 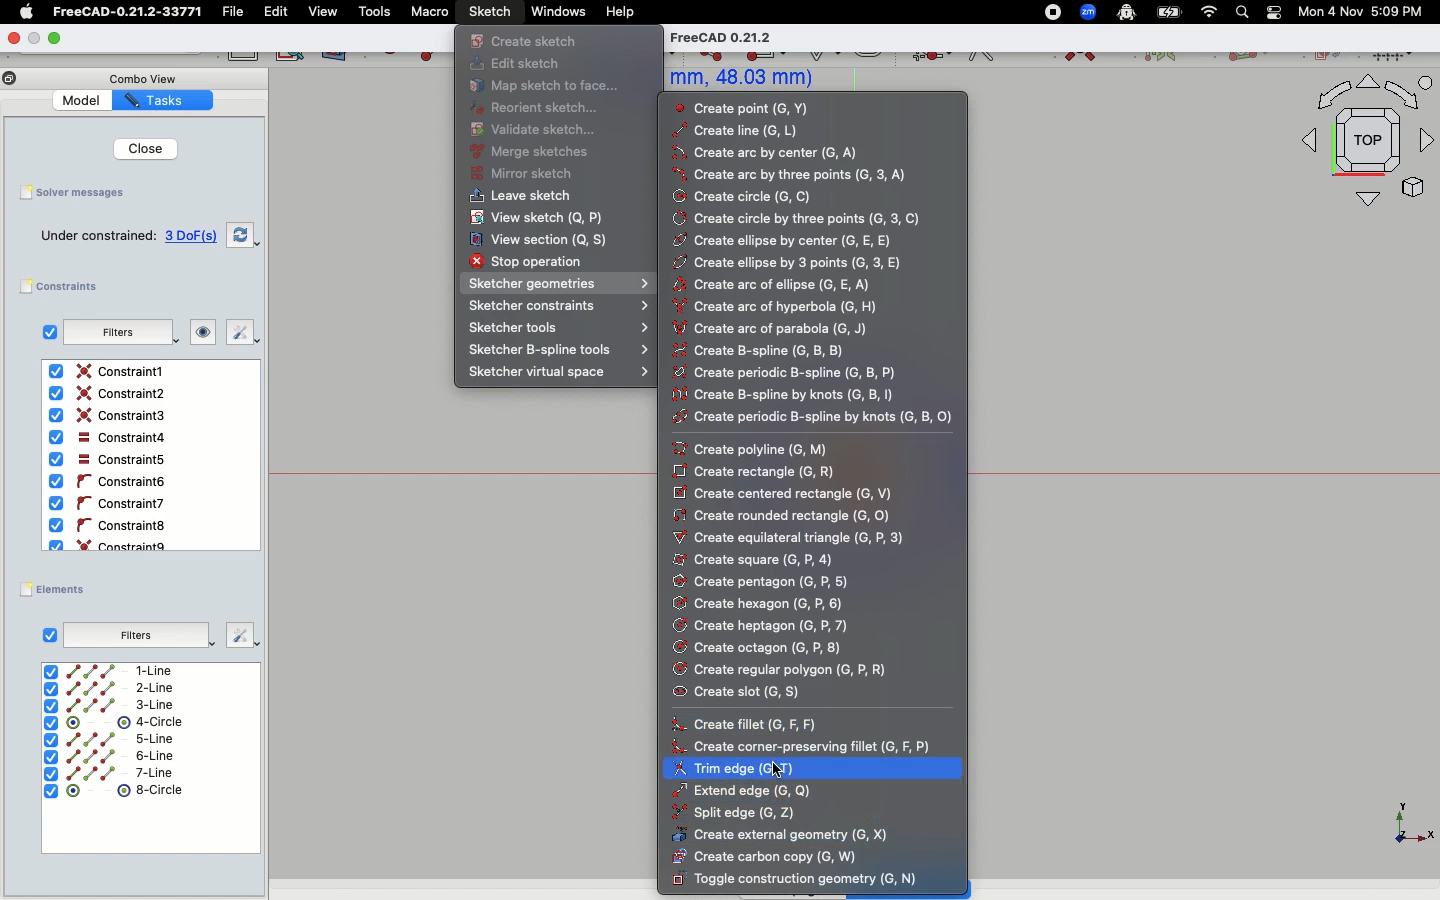 What do you see at coordinates (166, 100) in the screenshot?
I see `Tasks` at bounding box center [166, 100].